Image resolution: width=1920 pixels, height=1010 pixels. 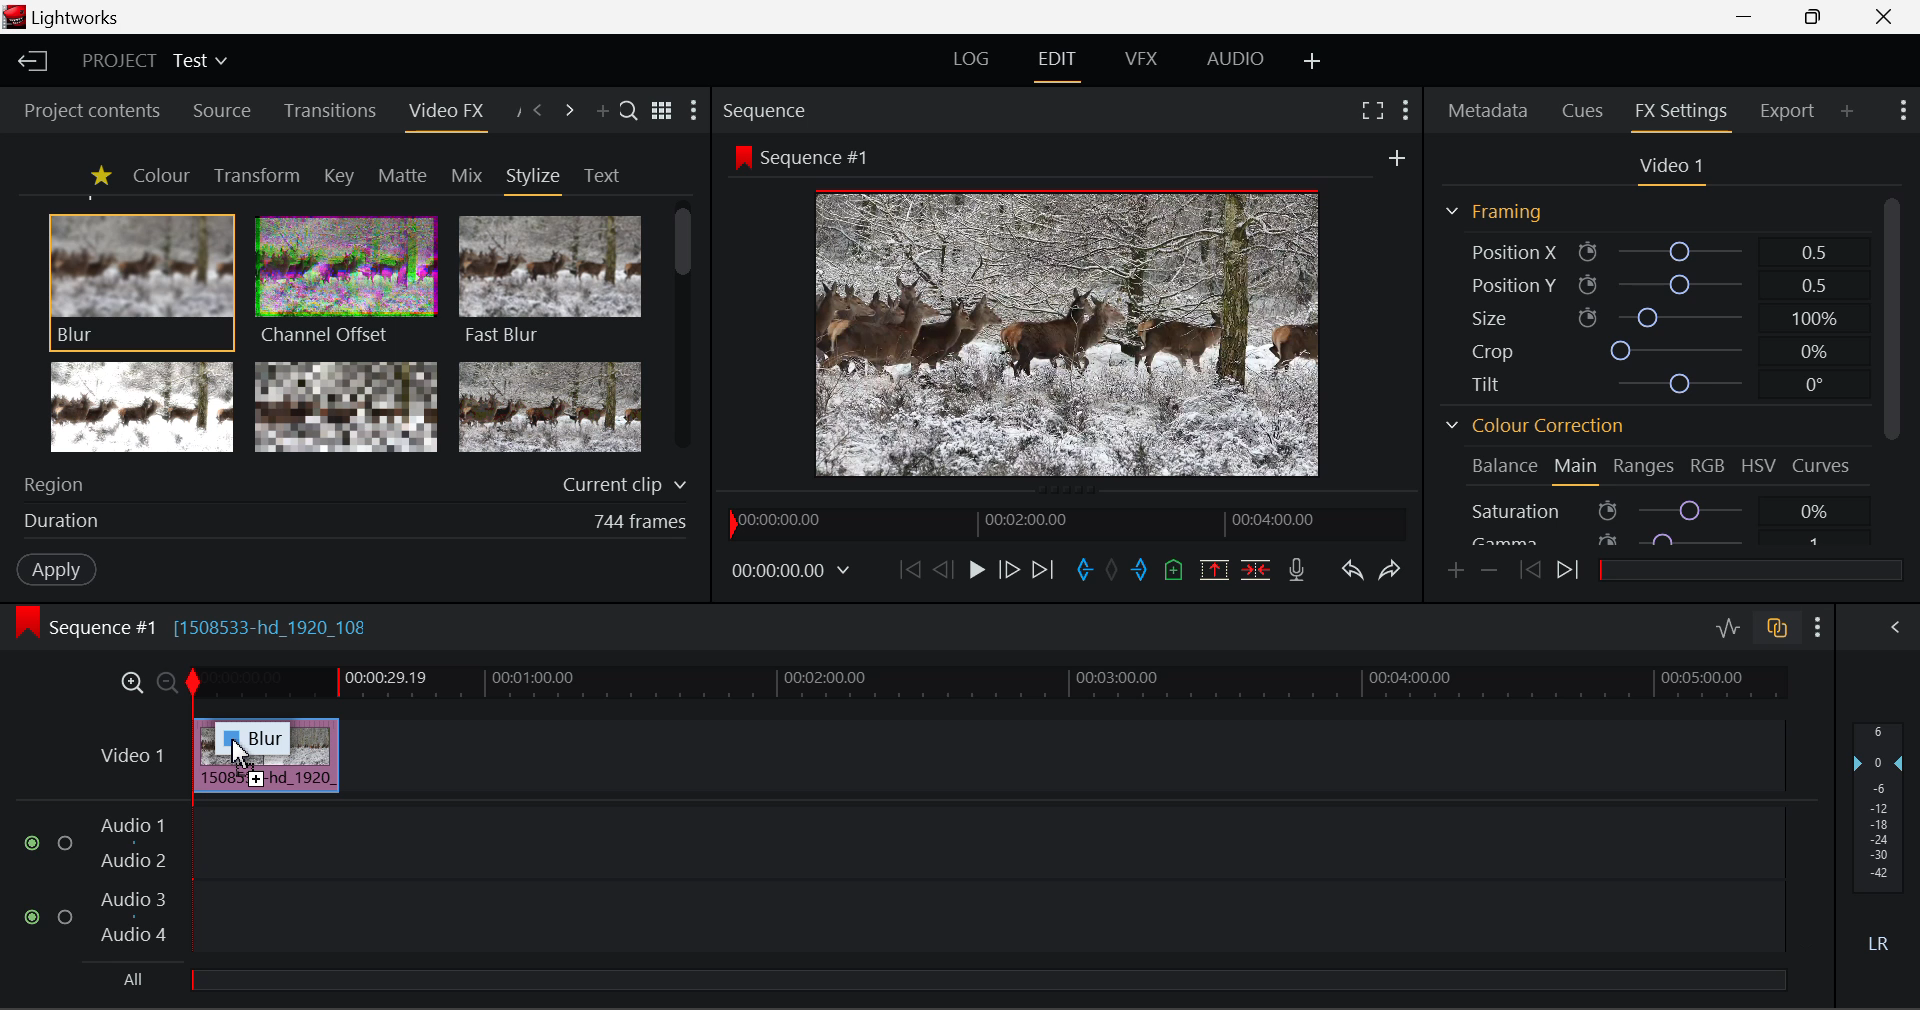 What do you see at coordinates (989, 684) in the screenshot?
I see `Project Timeline` at bounding box center [989, 684].